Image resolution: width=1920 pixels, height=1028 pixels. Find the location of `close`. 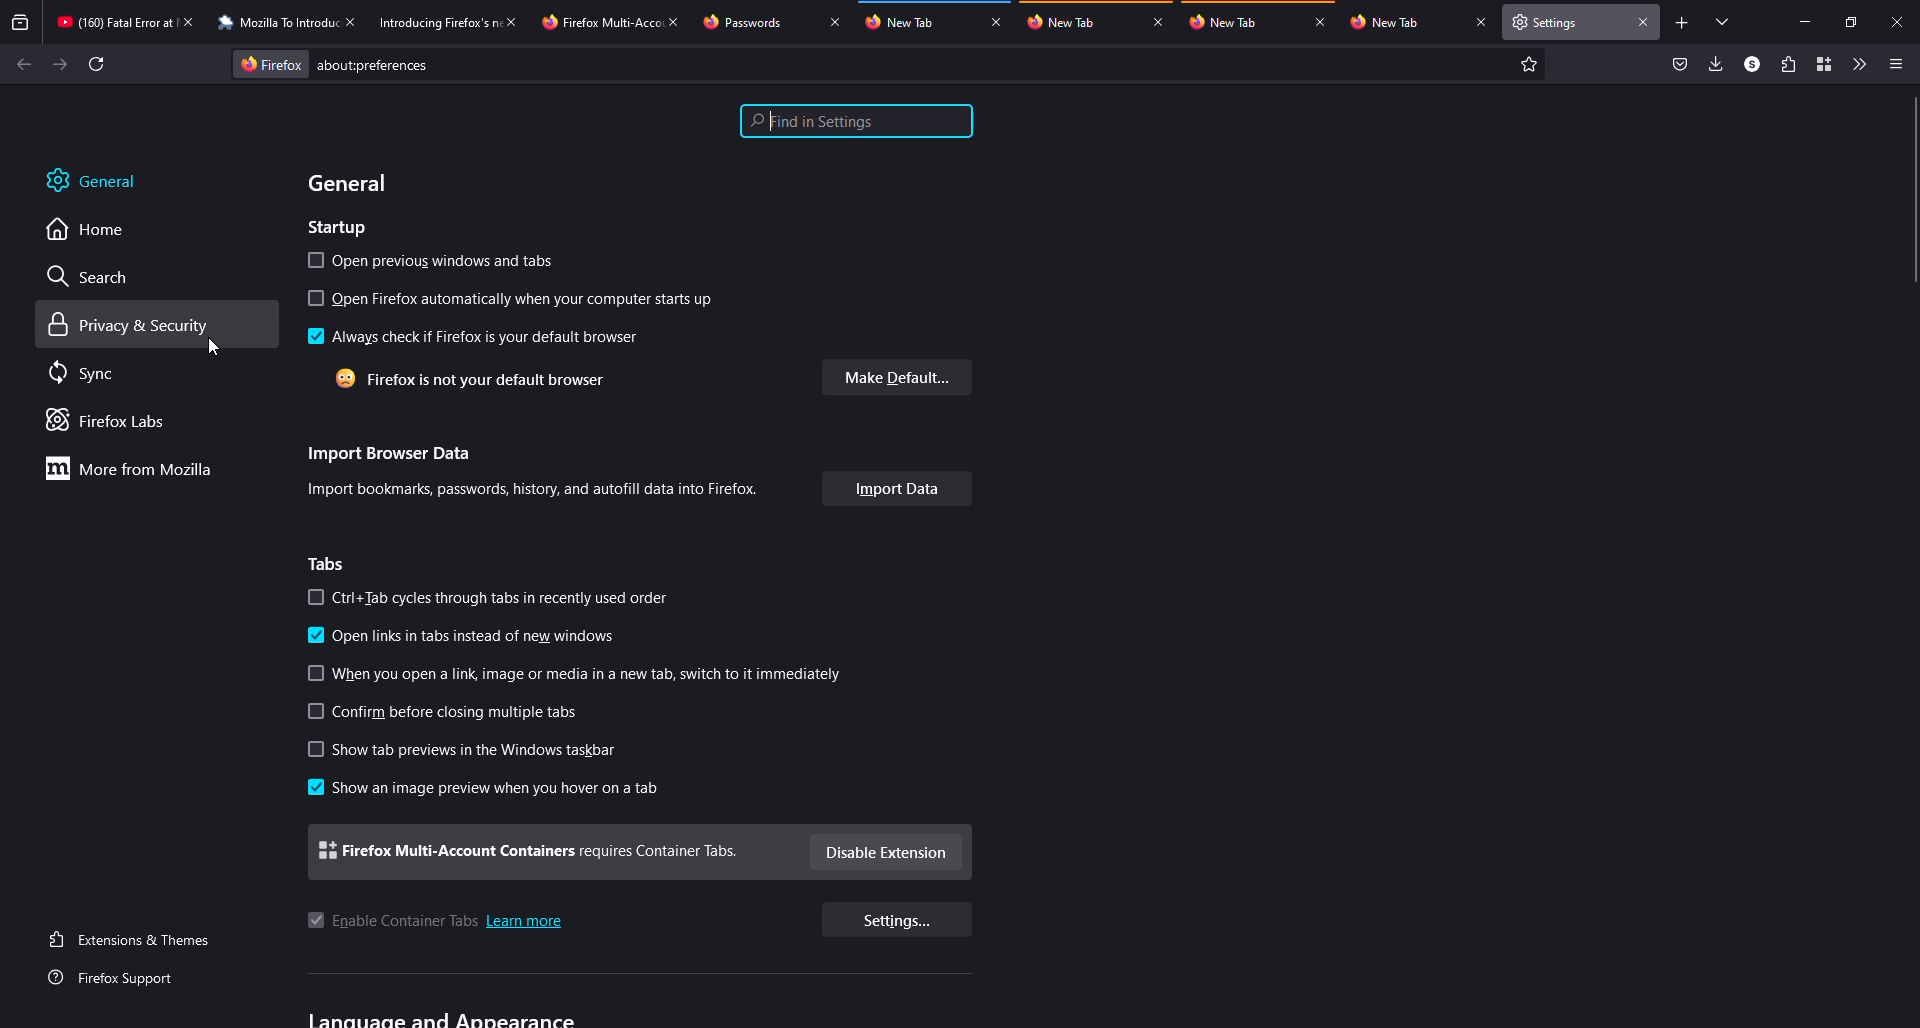

close is located at coordinates (832, 21).